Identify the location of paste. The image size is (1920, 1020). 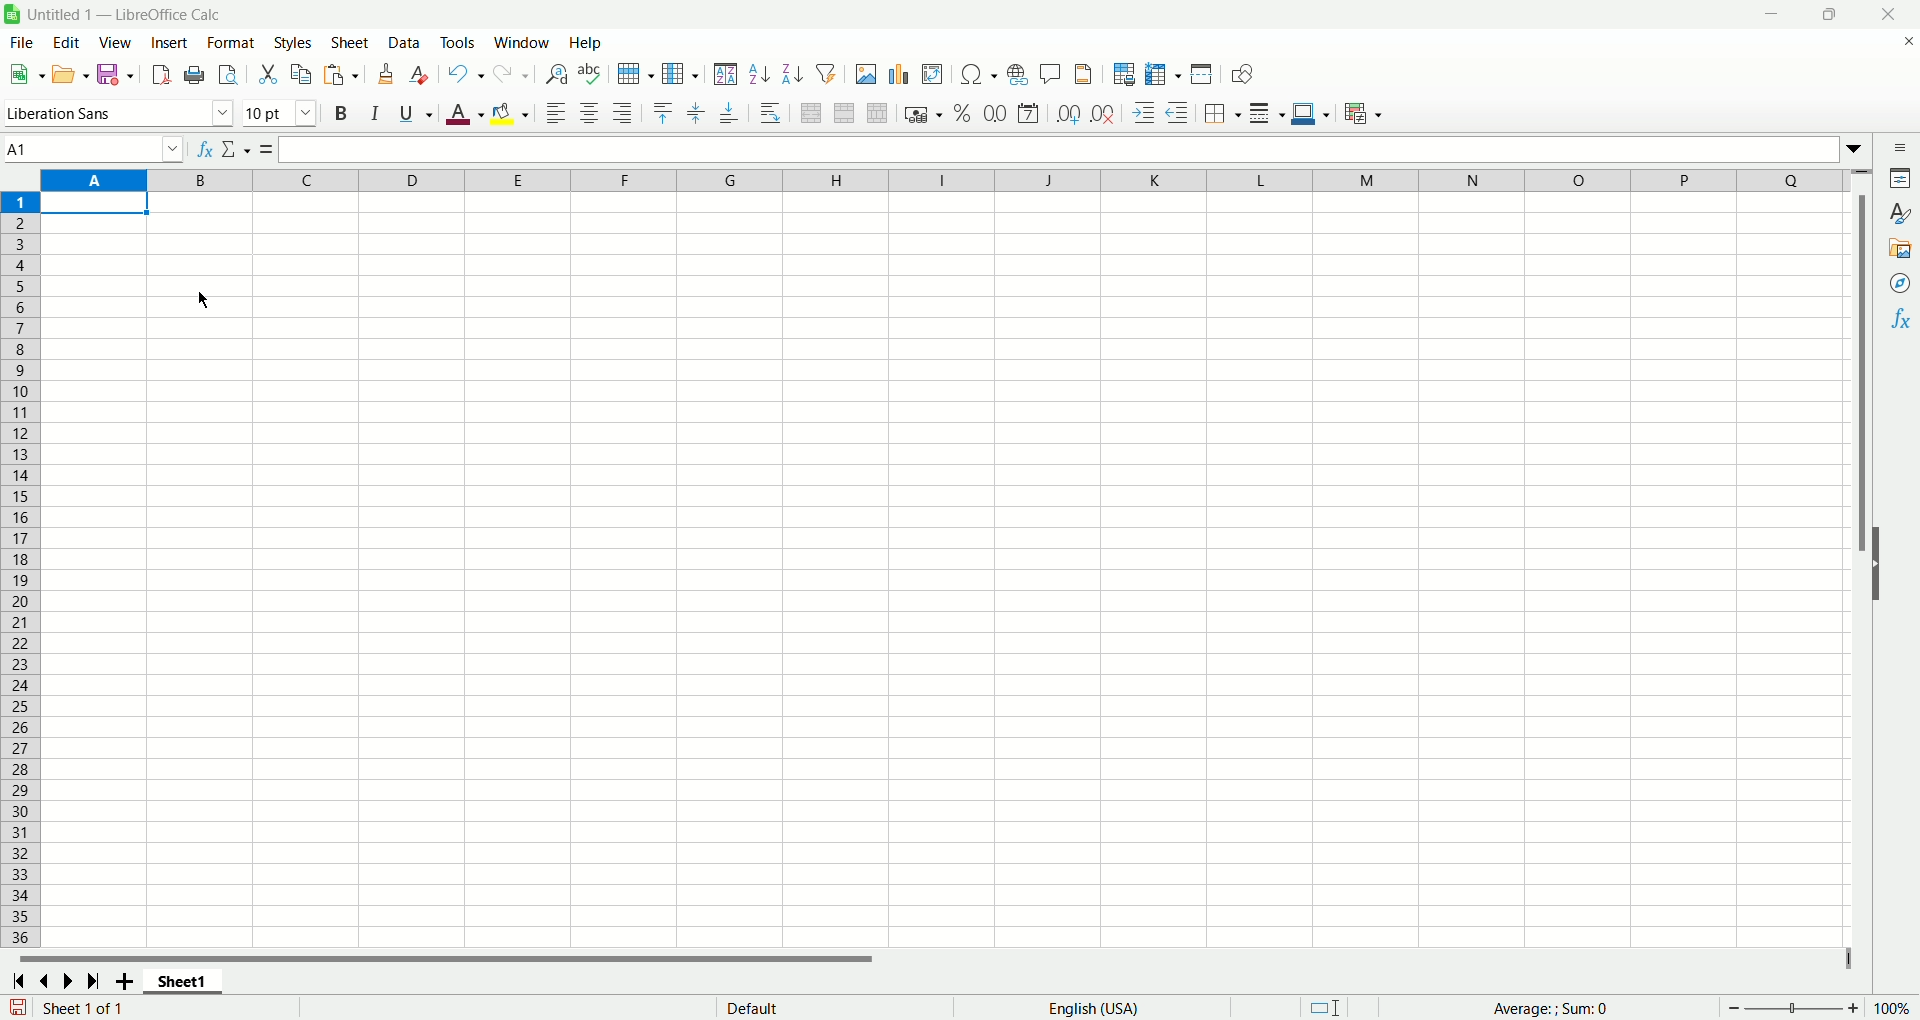
(342, 75).